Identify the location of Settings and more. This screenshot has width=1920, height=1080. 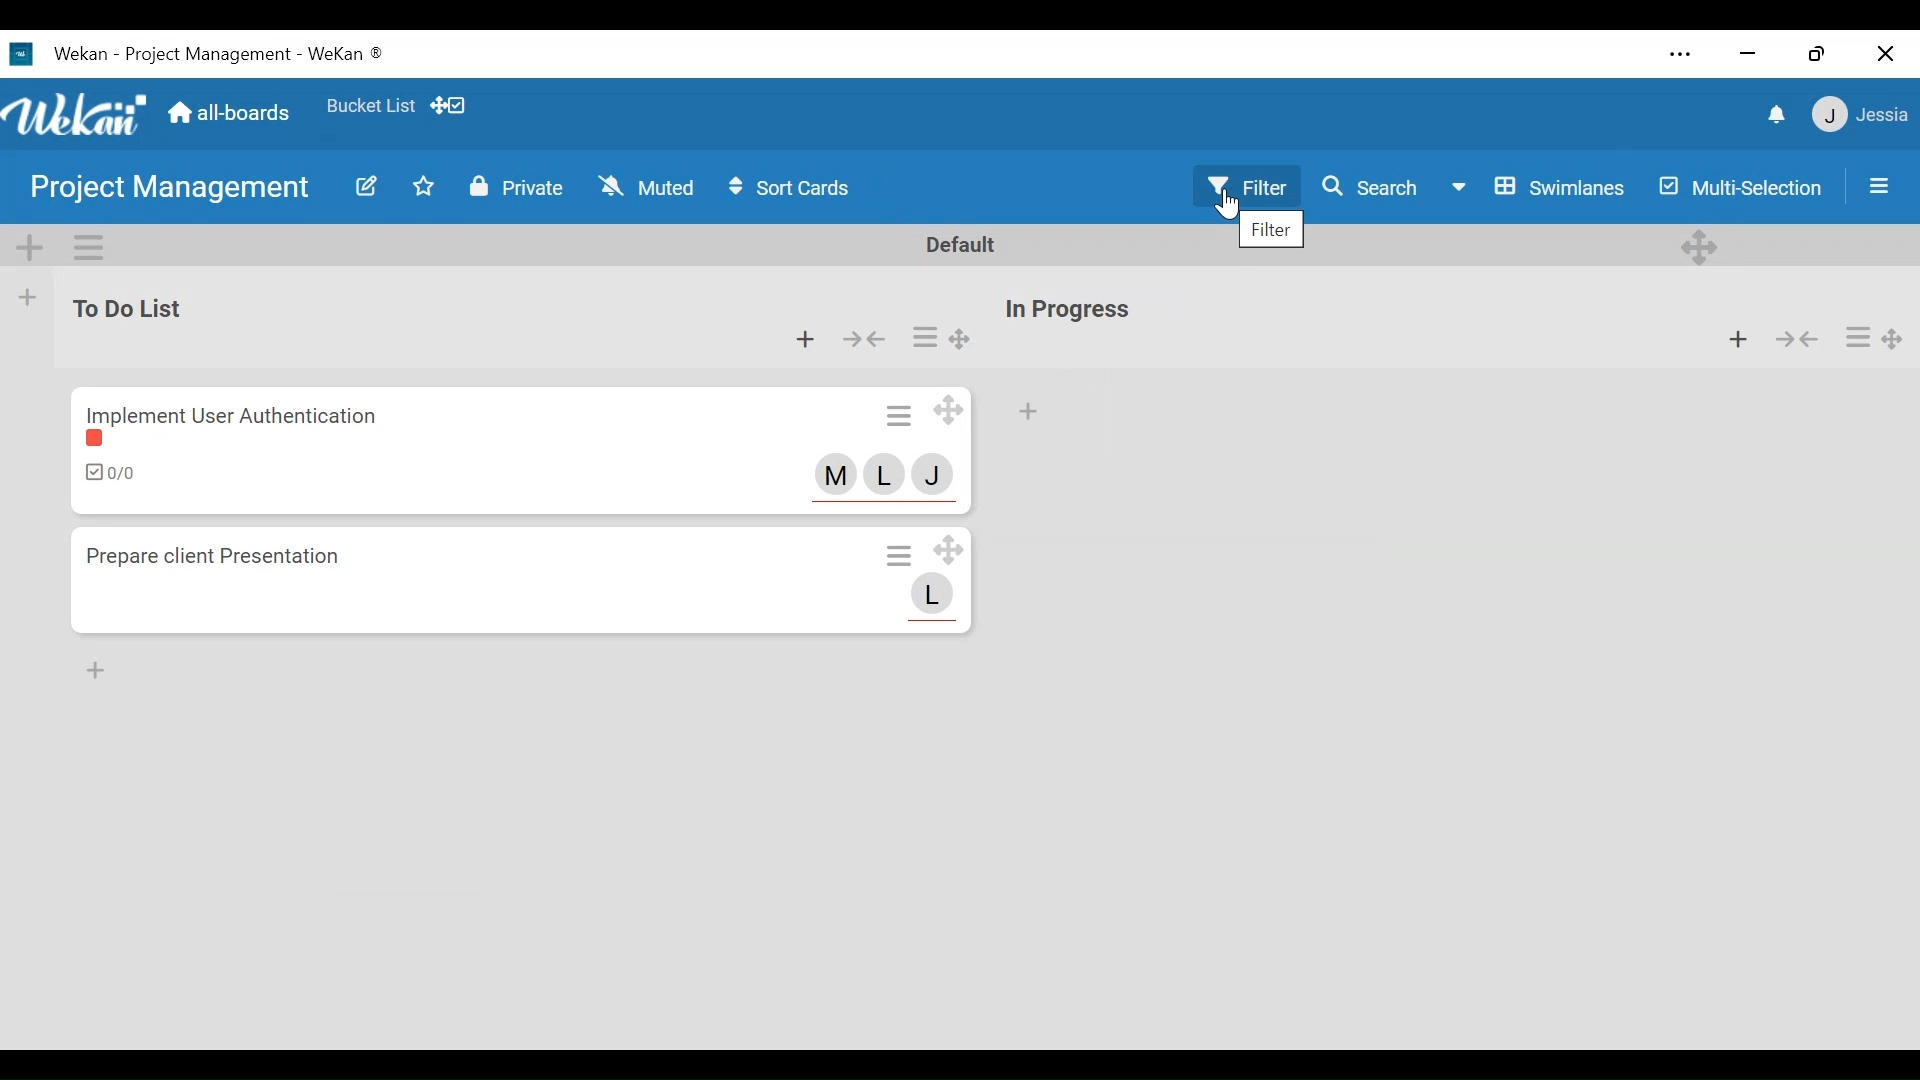
(1679, 56).